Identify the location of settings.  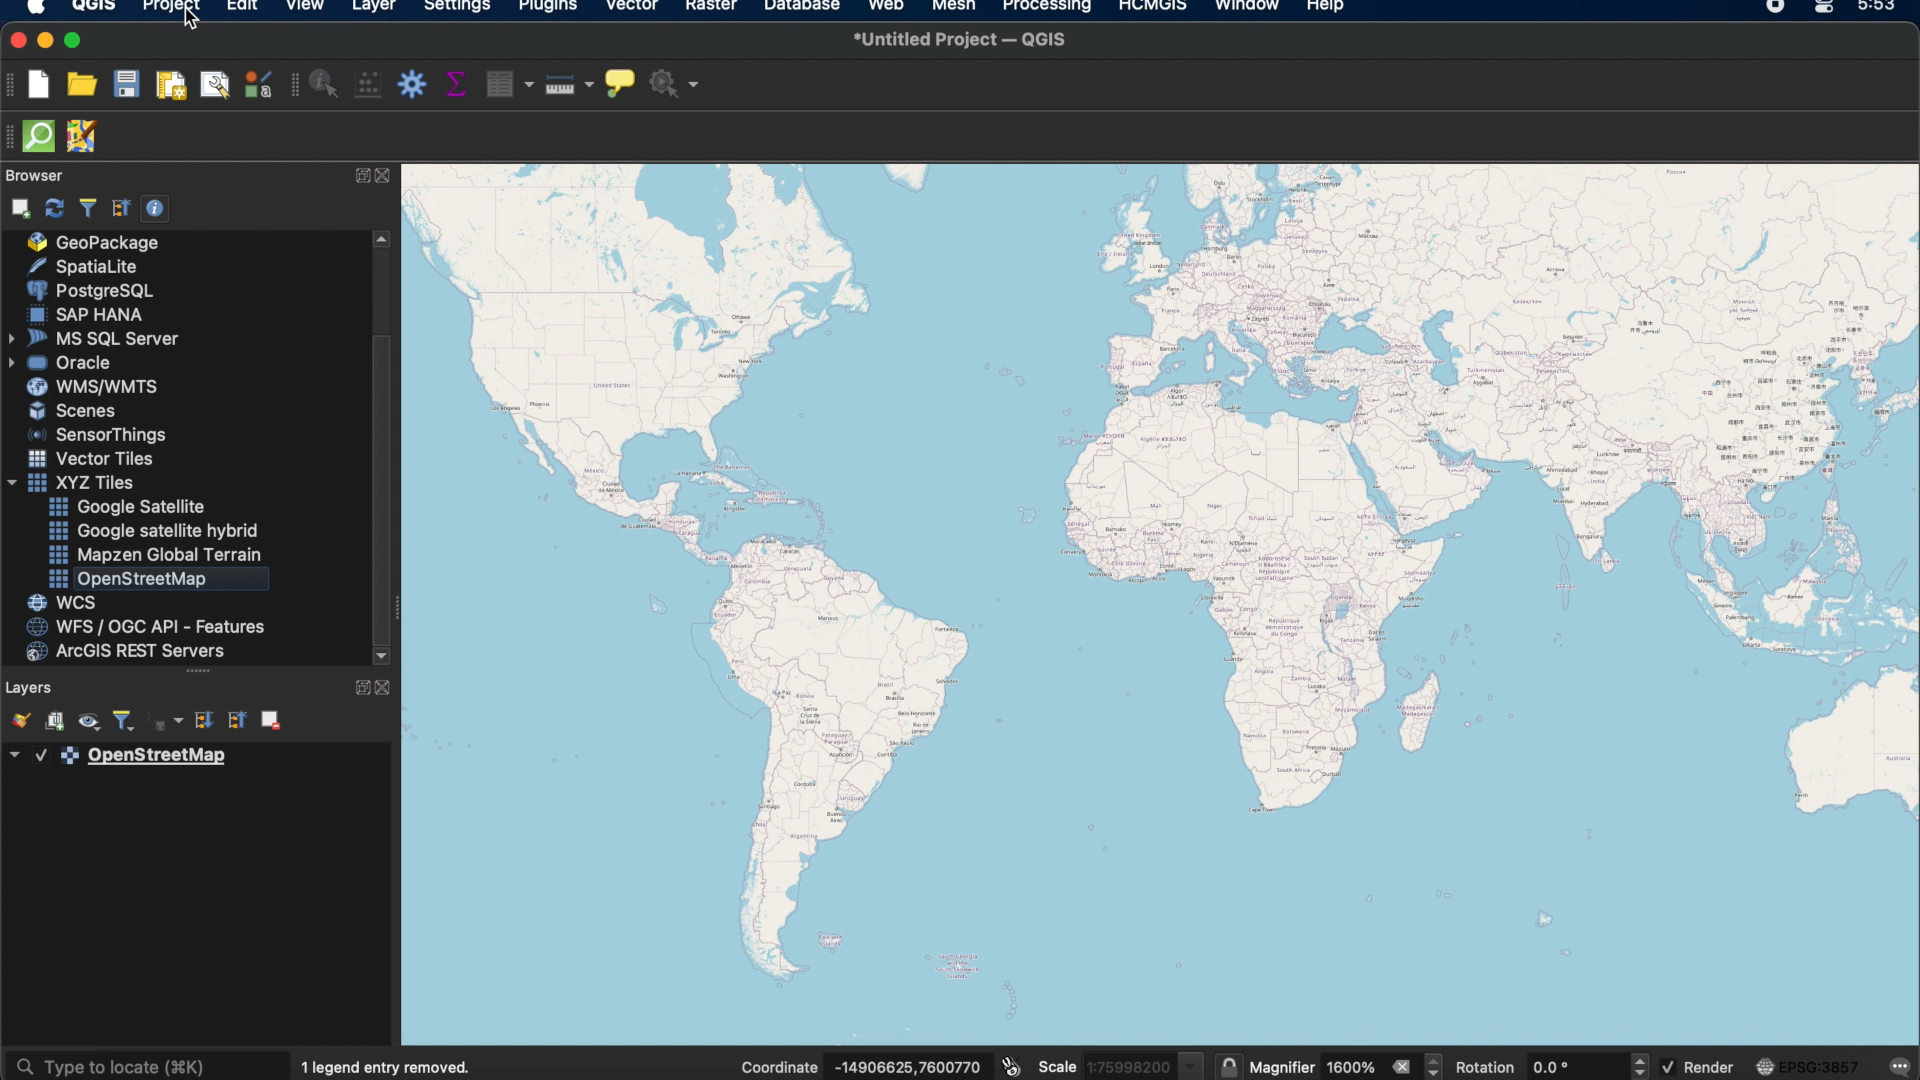
(458, 8).